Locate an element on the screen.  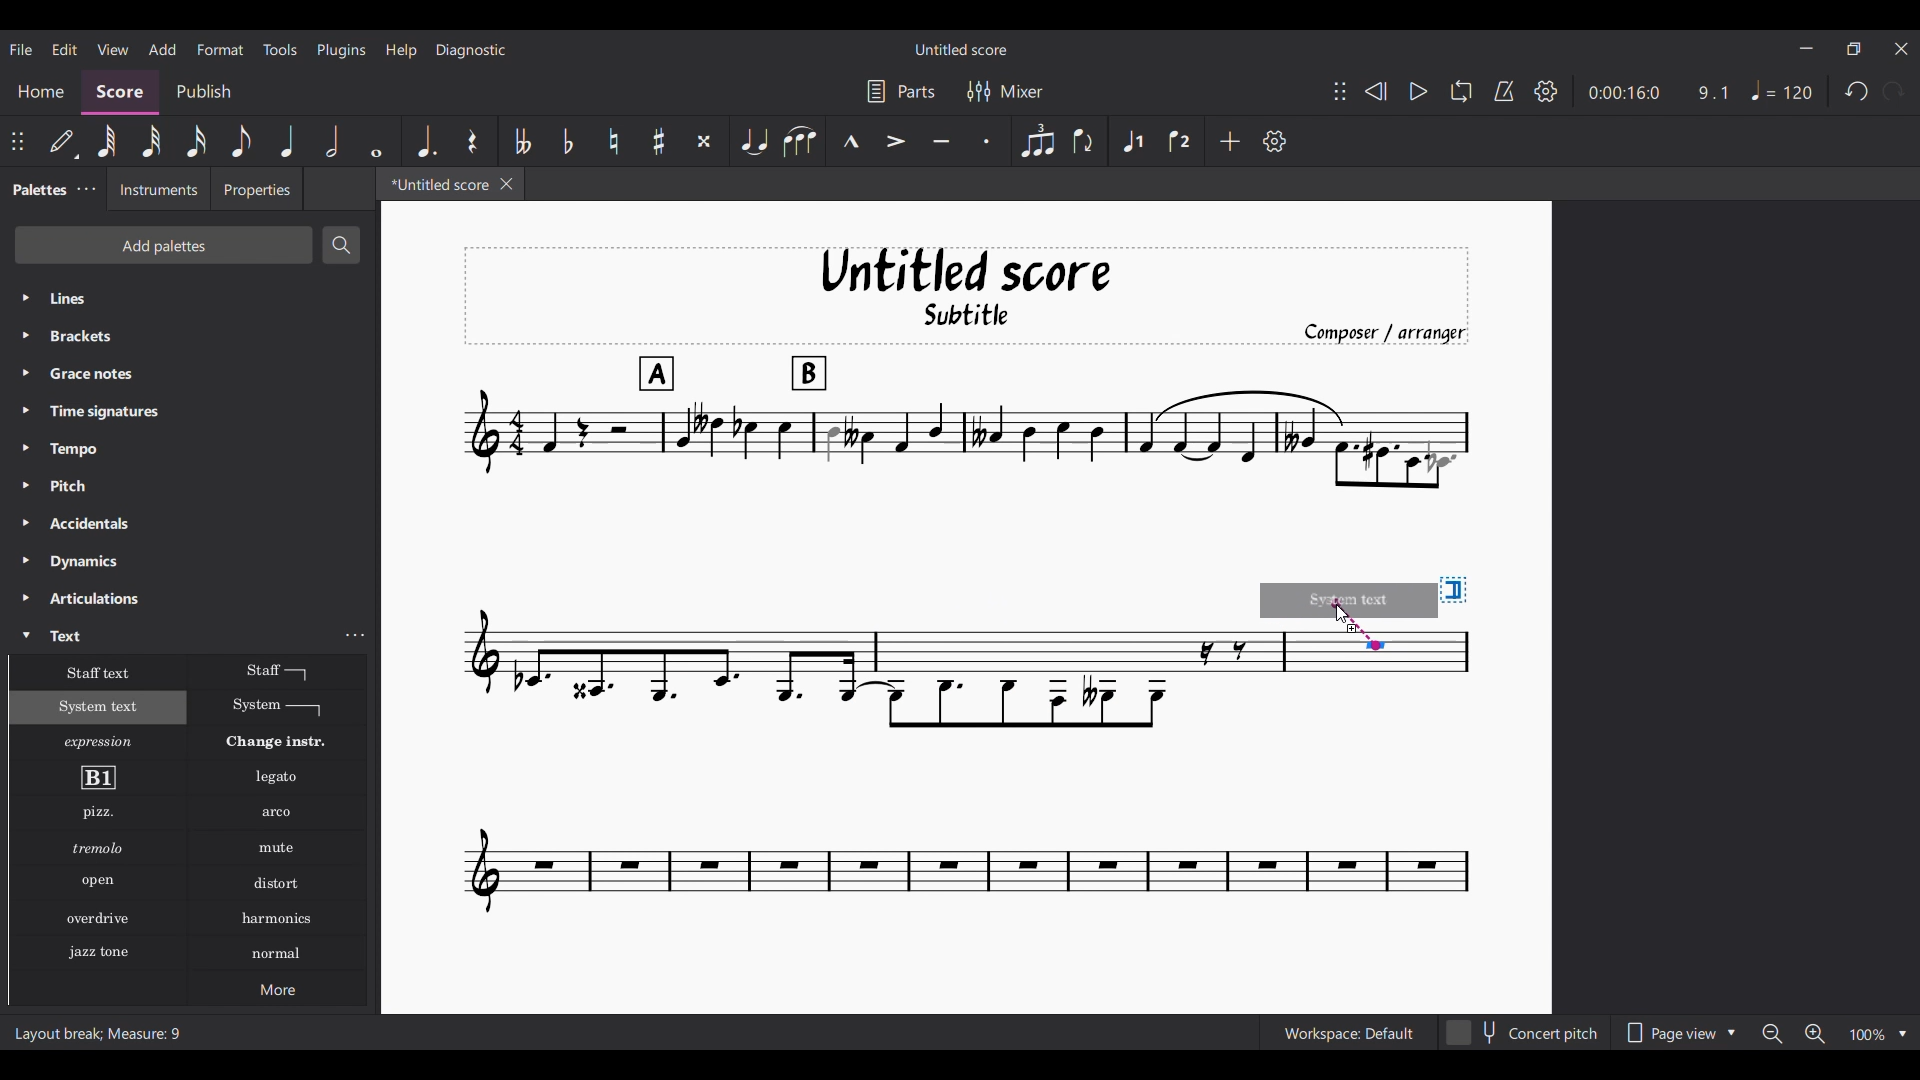
Flip direction is located at coordinates (1084, 140).